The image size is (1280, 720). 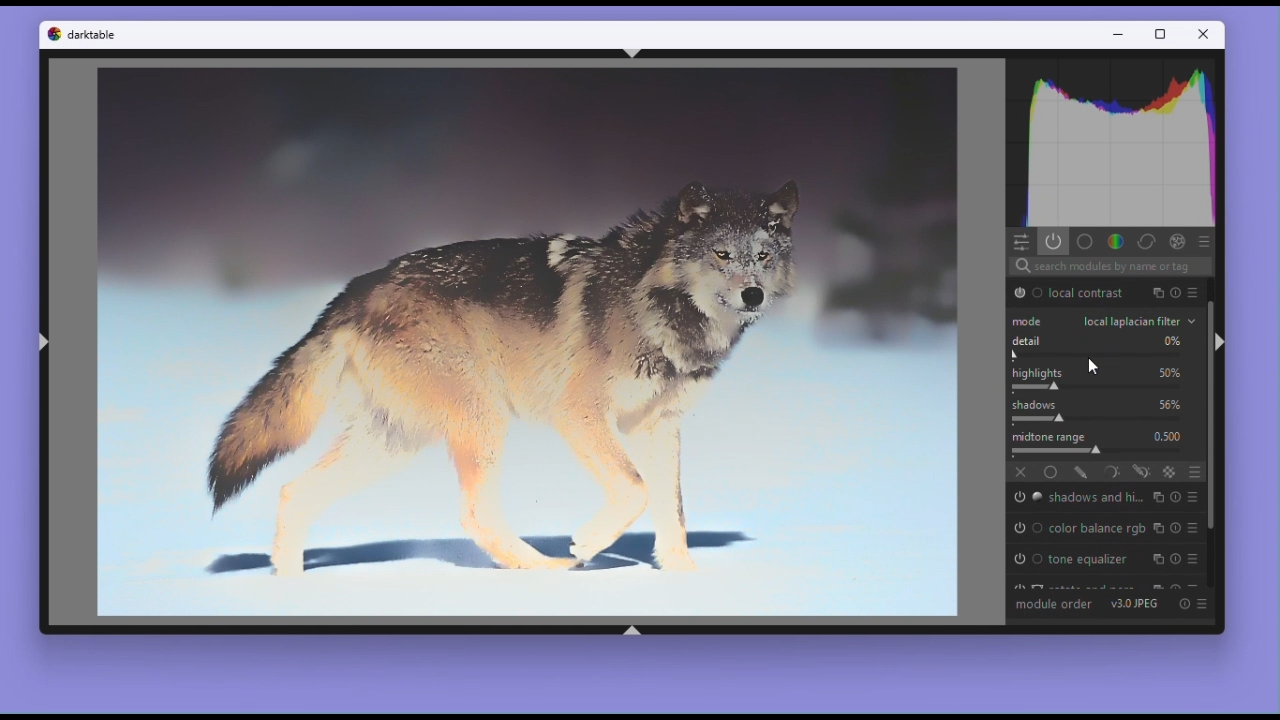 I want to click on Histogram, so click(x=1110, y=145).